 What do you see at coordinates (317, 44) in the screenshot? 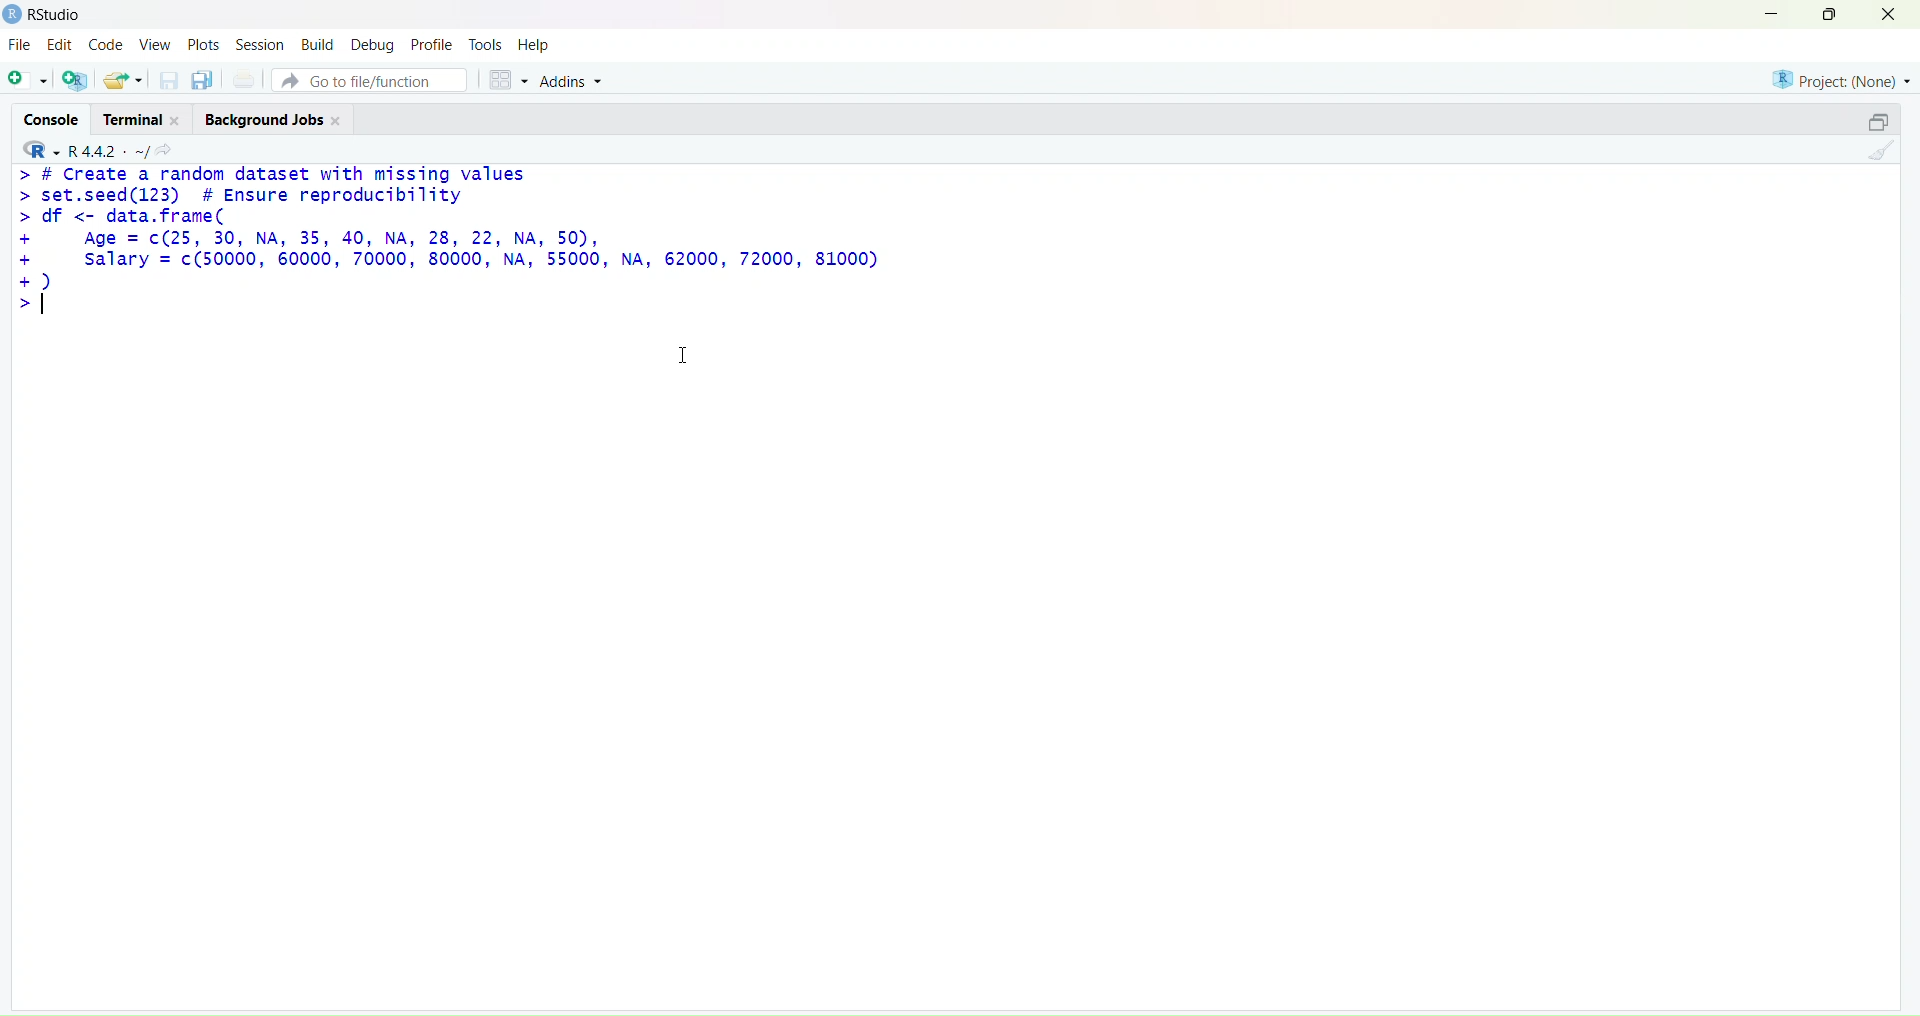
I see `build` at bounding box center [317, 44].